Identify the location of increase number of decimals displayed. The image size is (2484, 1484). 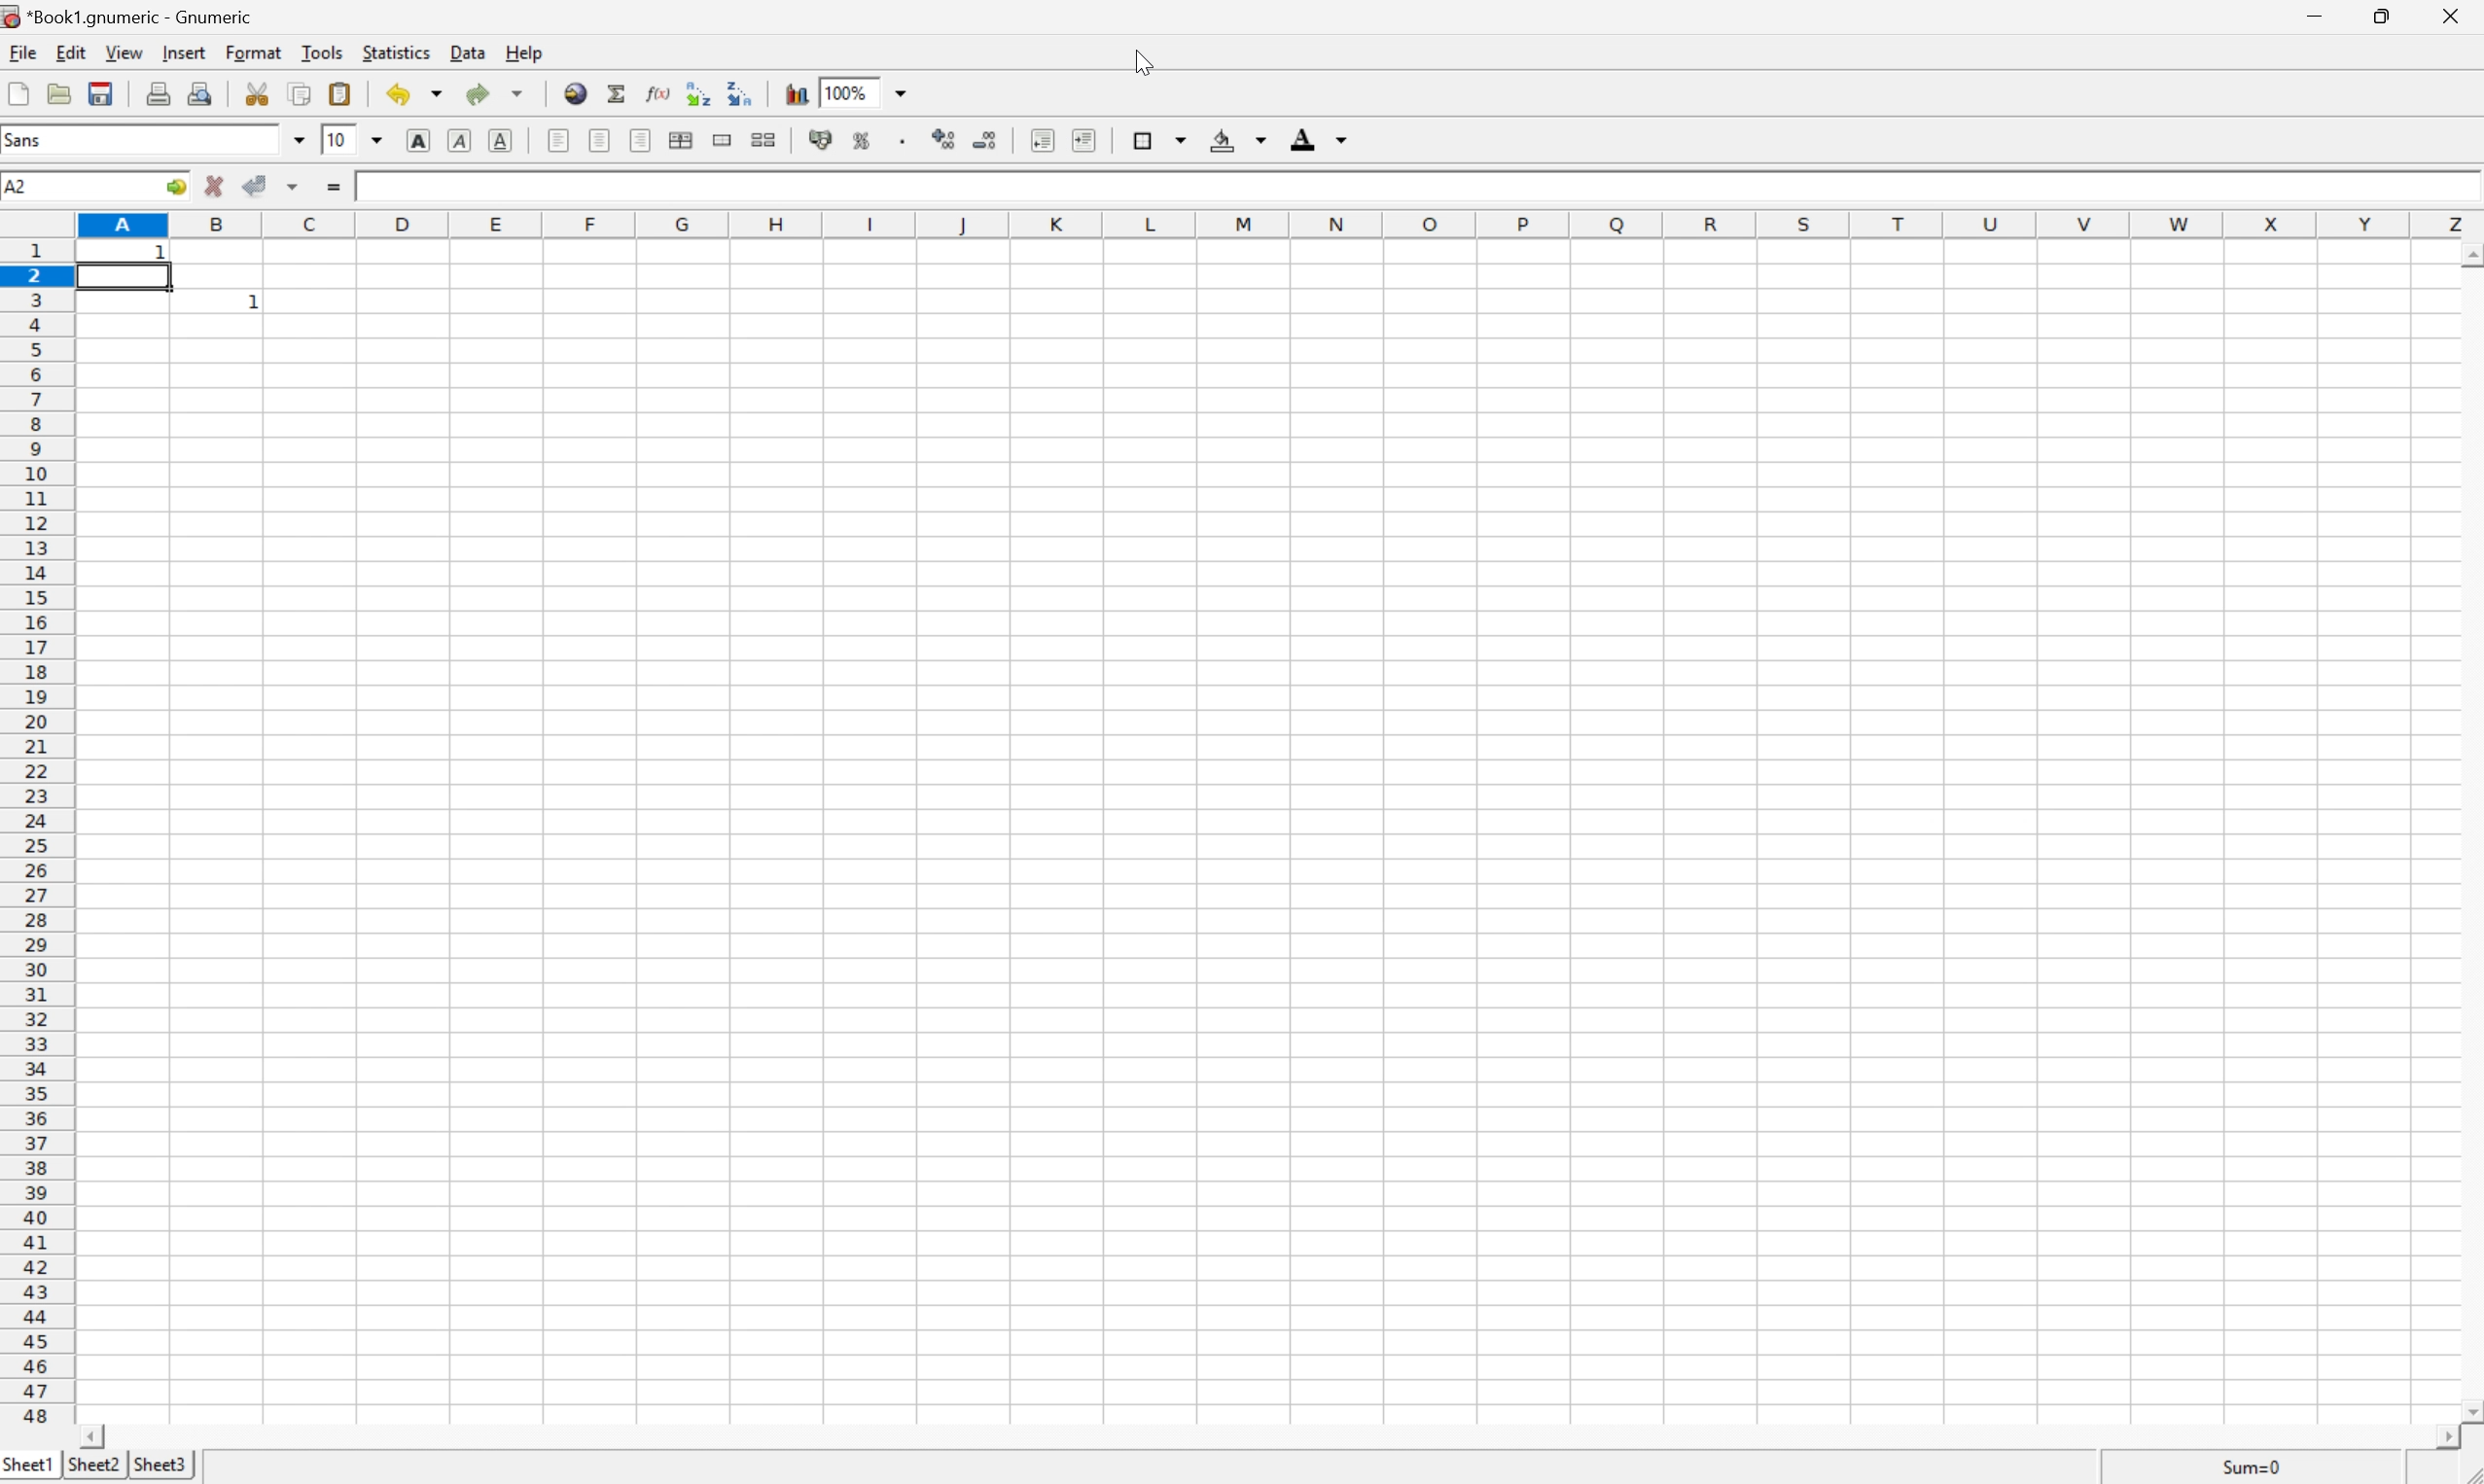
(946, 141).